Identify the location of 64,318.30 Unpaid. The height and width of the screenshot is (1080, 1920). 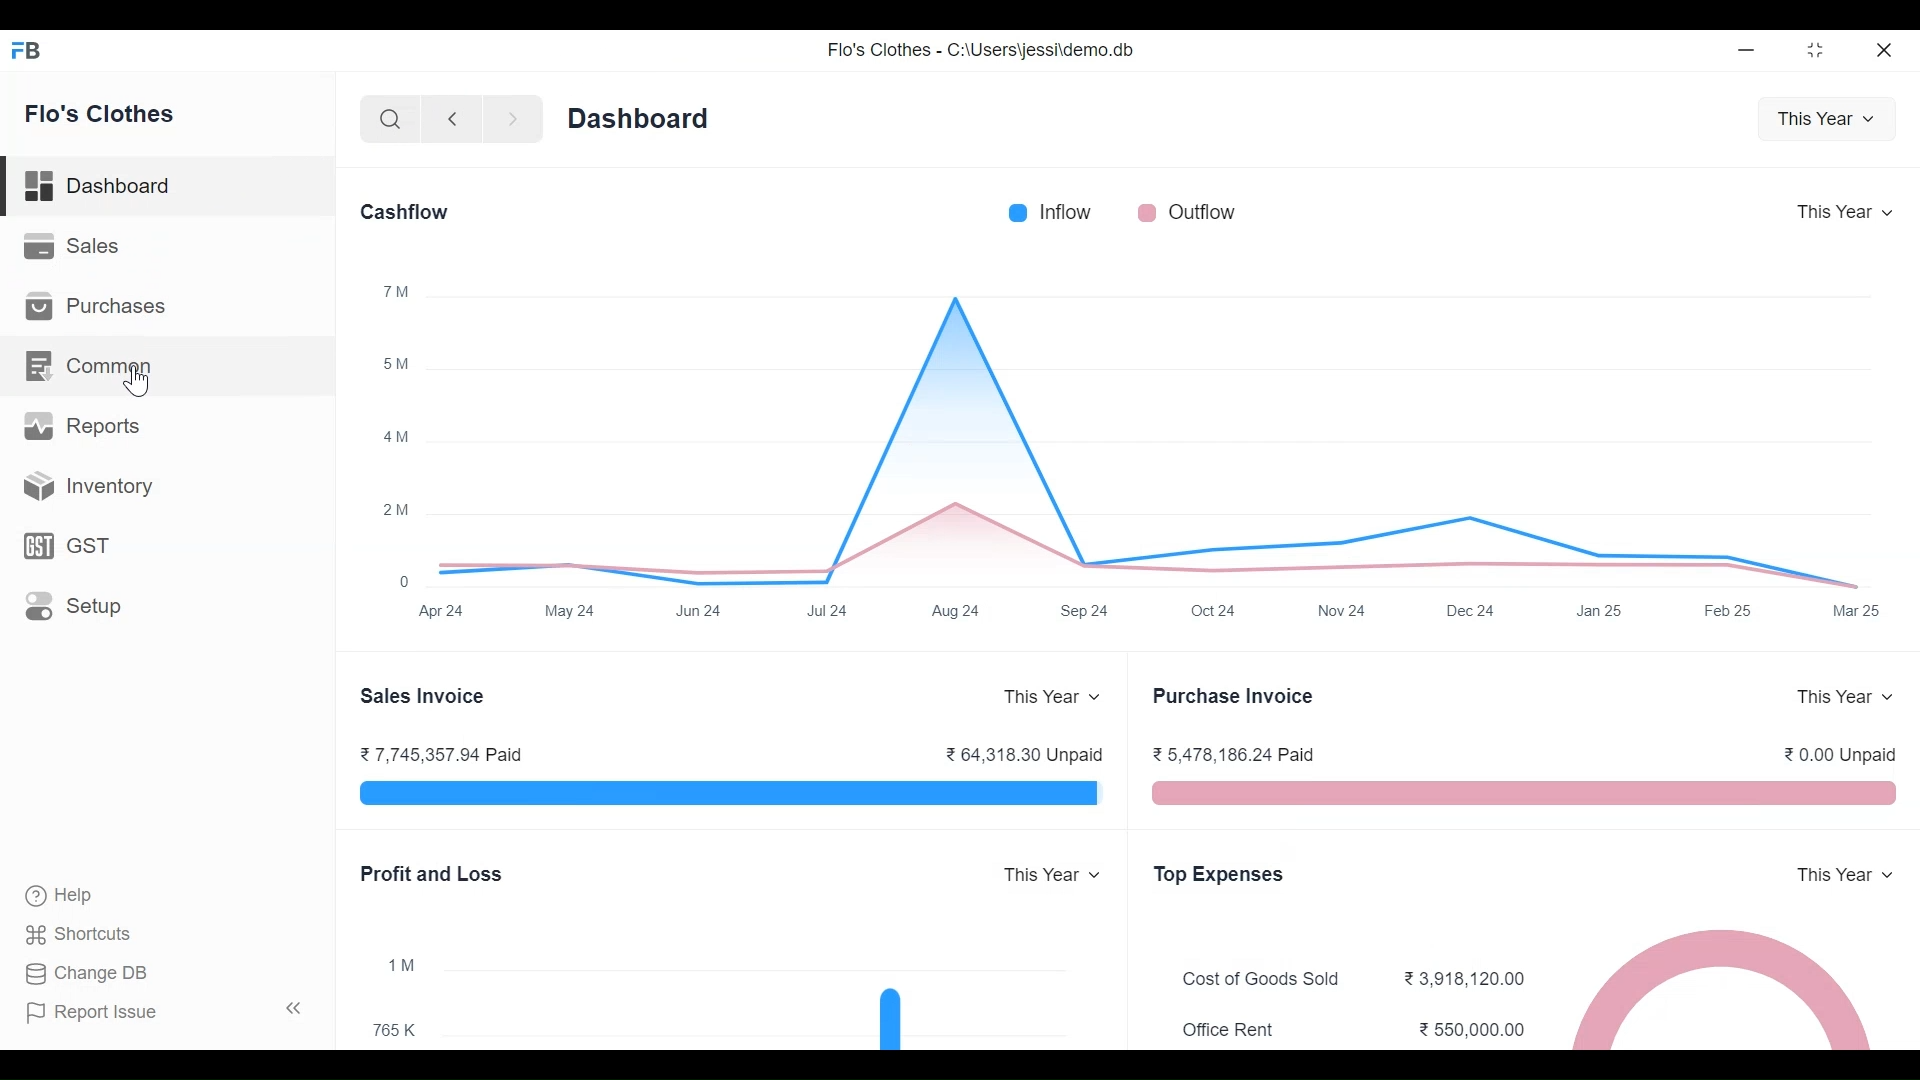
(1022, 752).